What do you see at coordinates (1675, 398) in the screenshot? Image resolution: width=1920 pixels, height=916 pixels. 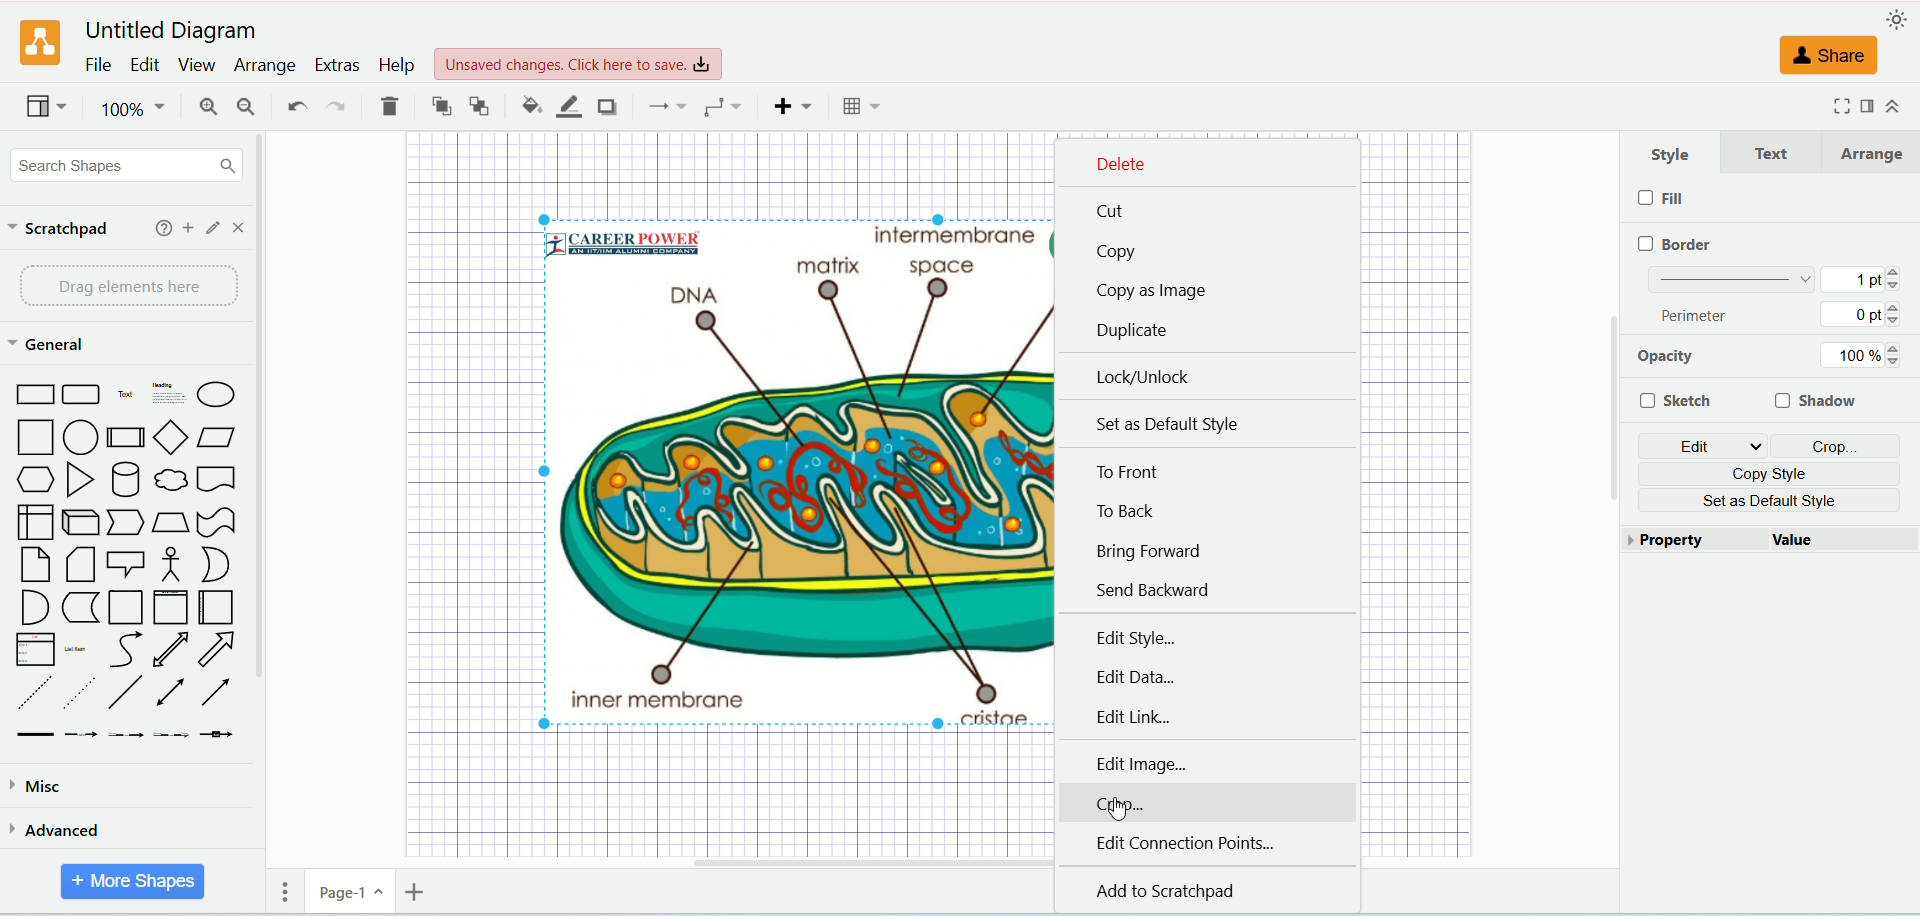 I see `sketch` at bounding box center [1675, 398].